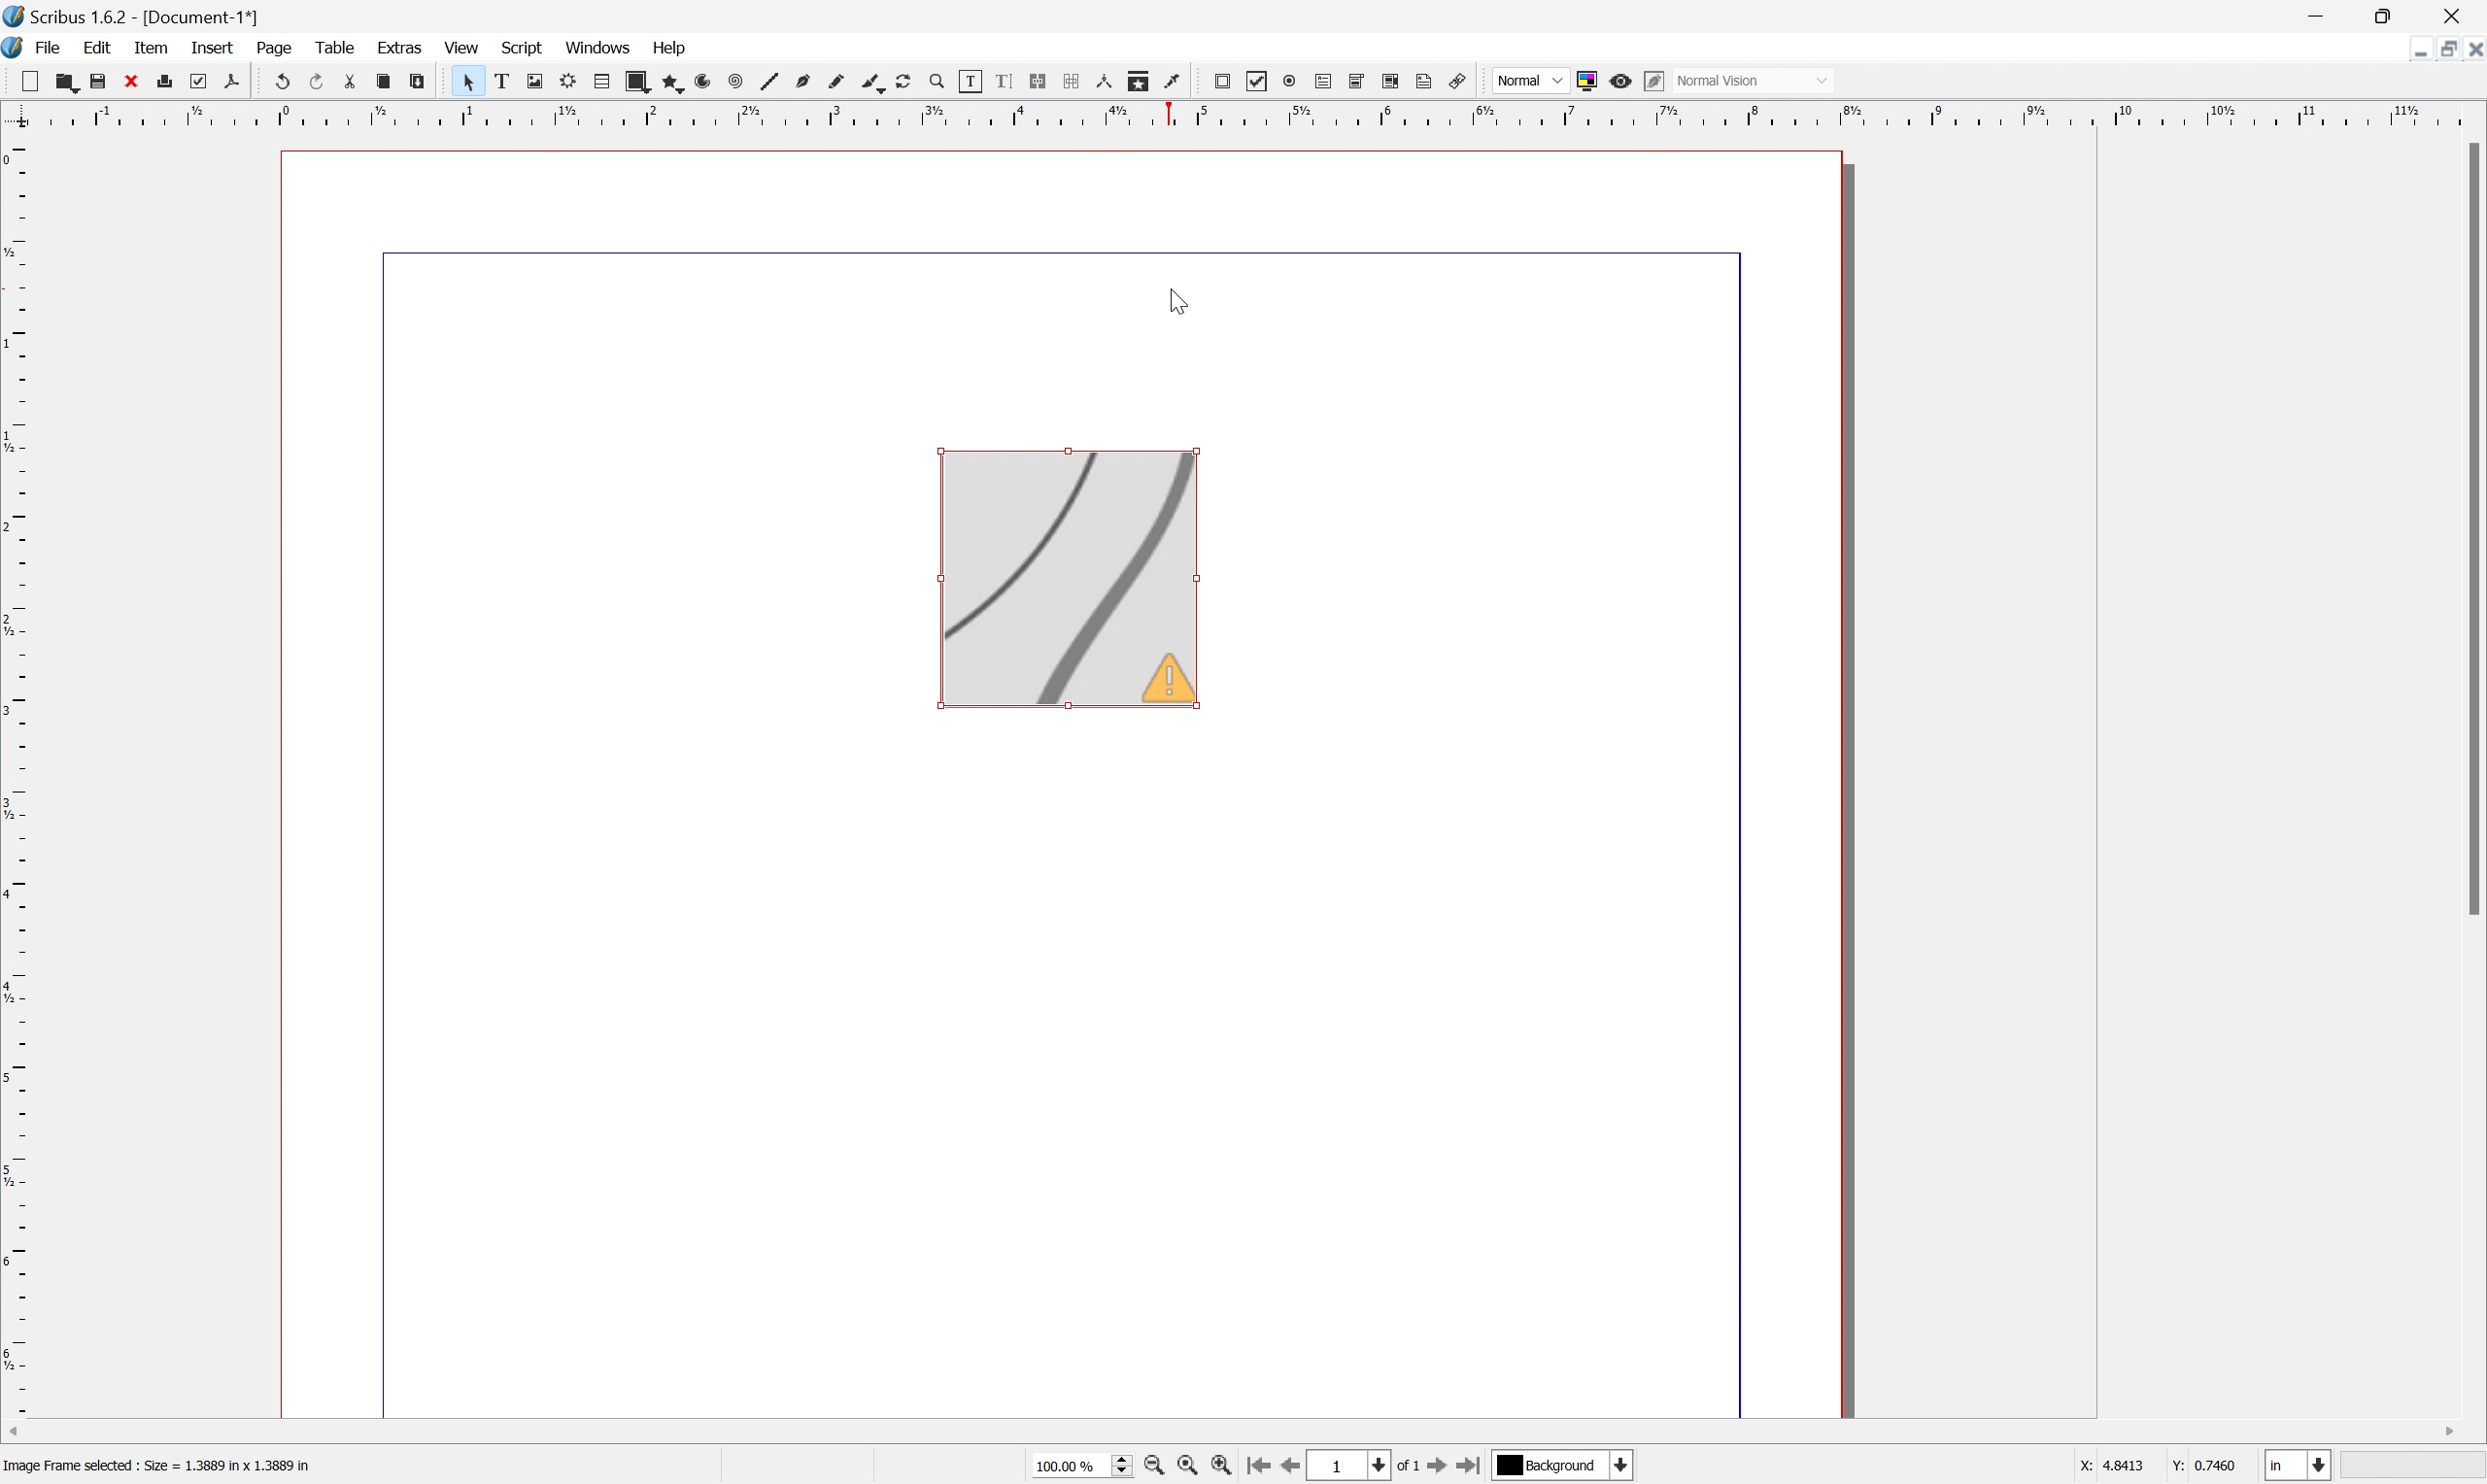 This screenshot has width=2487, height=1484. Describe the element at coordinates (150, 49) in the screenshot. I see `Item` at that location.